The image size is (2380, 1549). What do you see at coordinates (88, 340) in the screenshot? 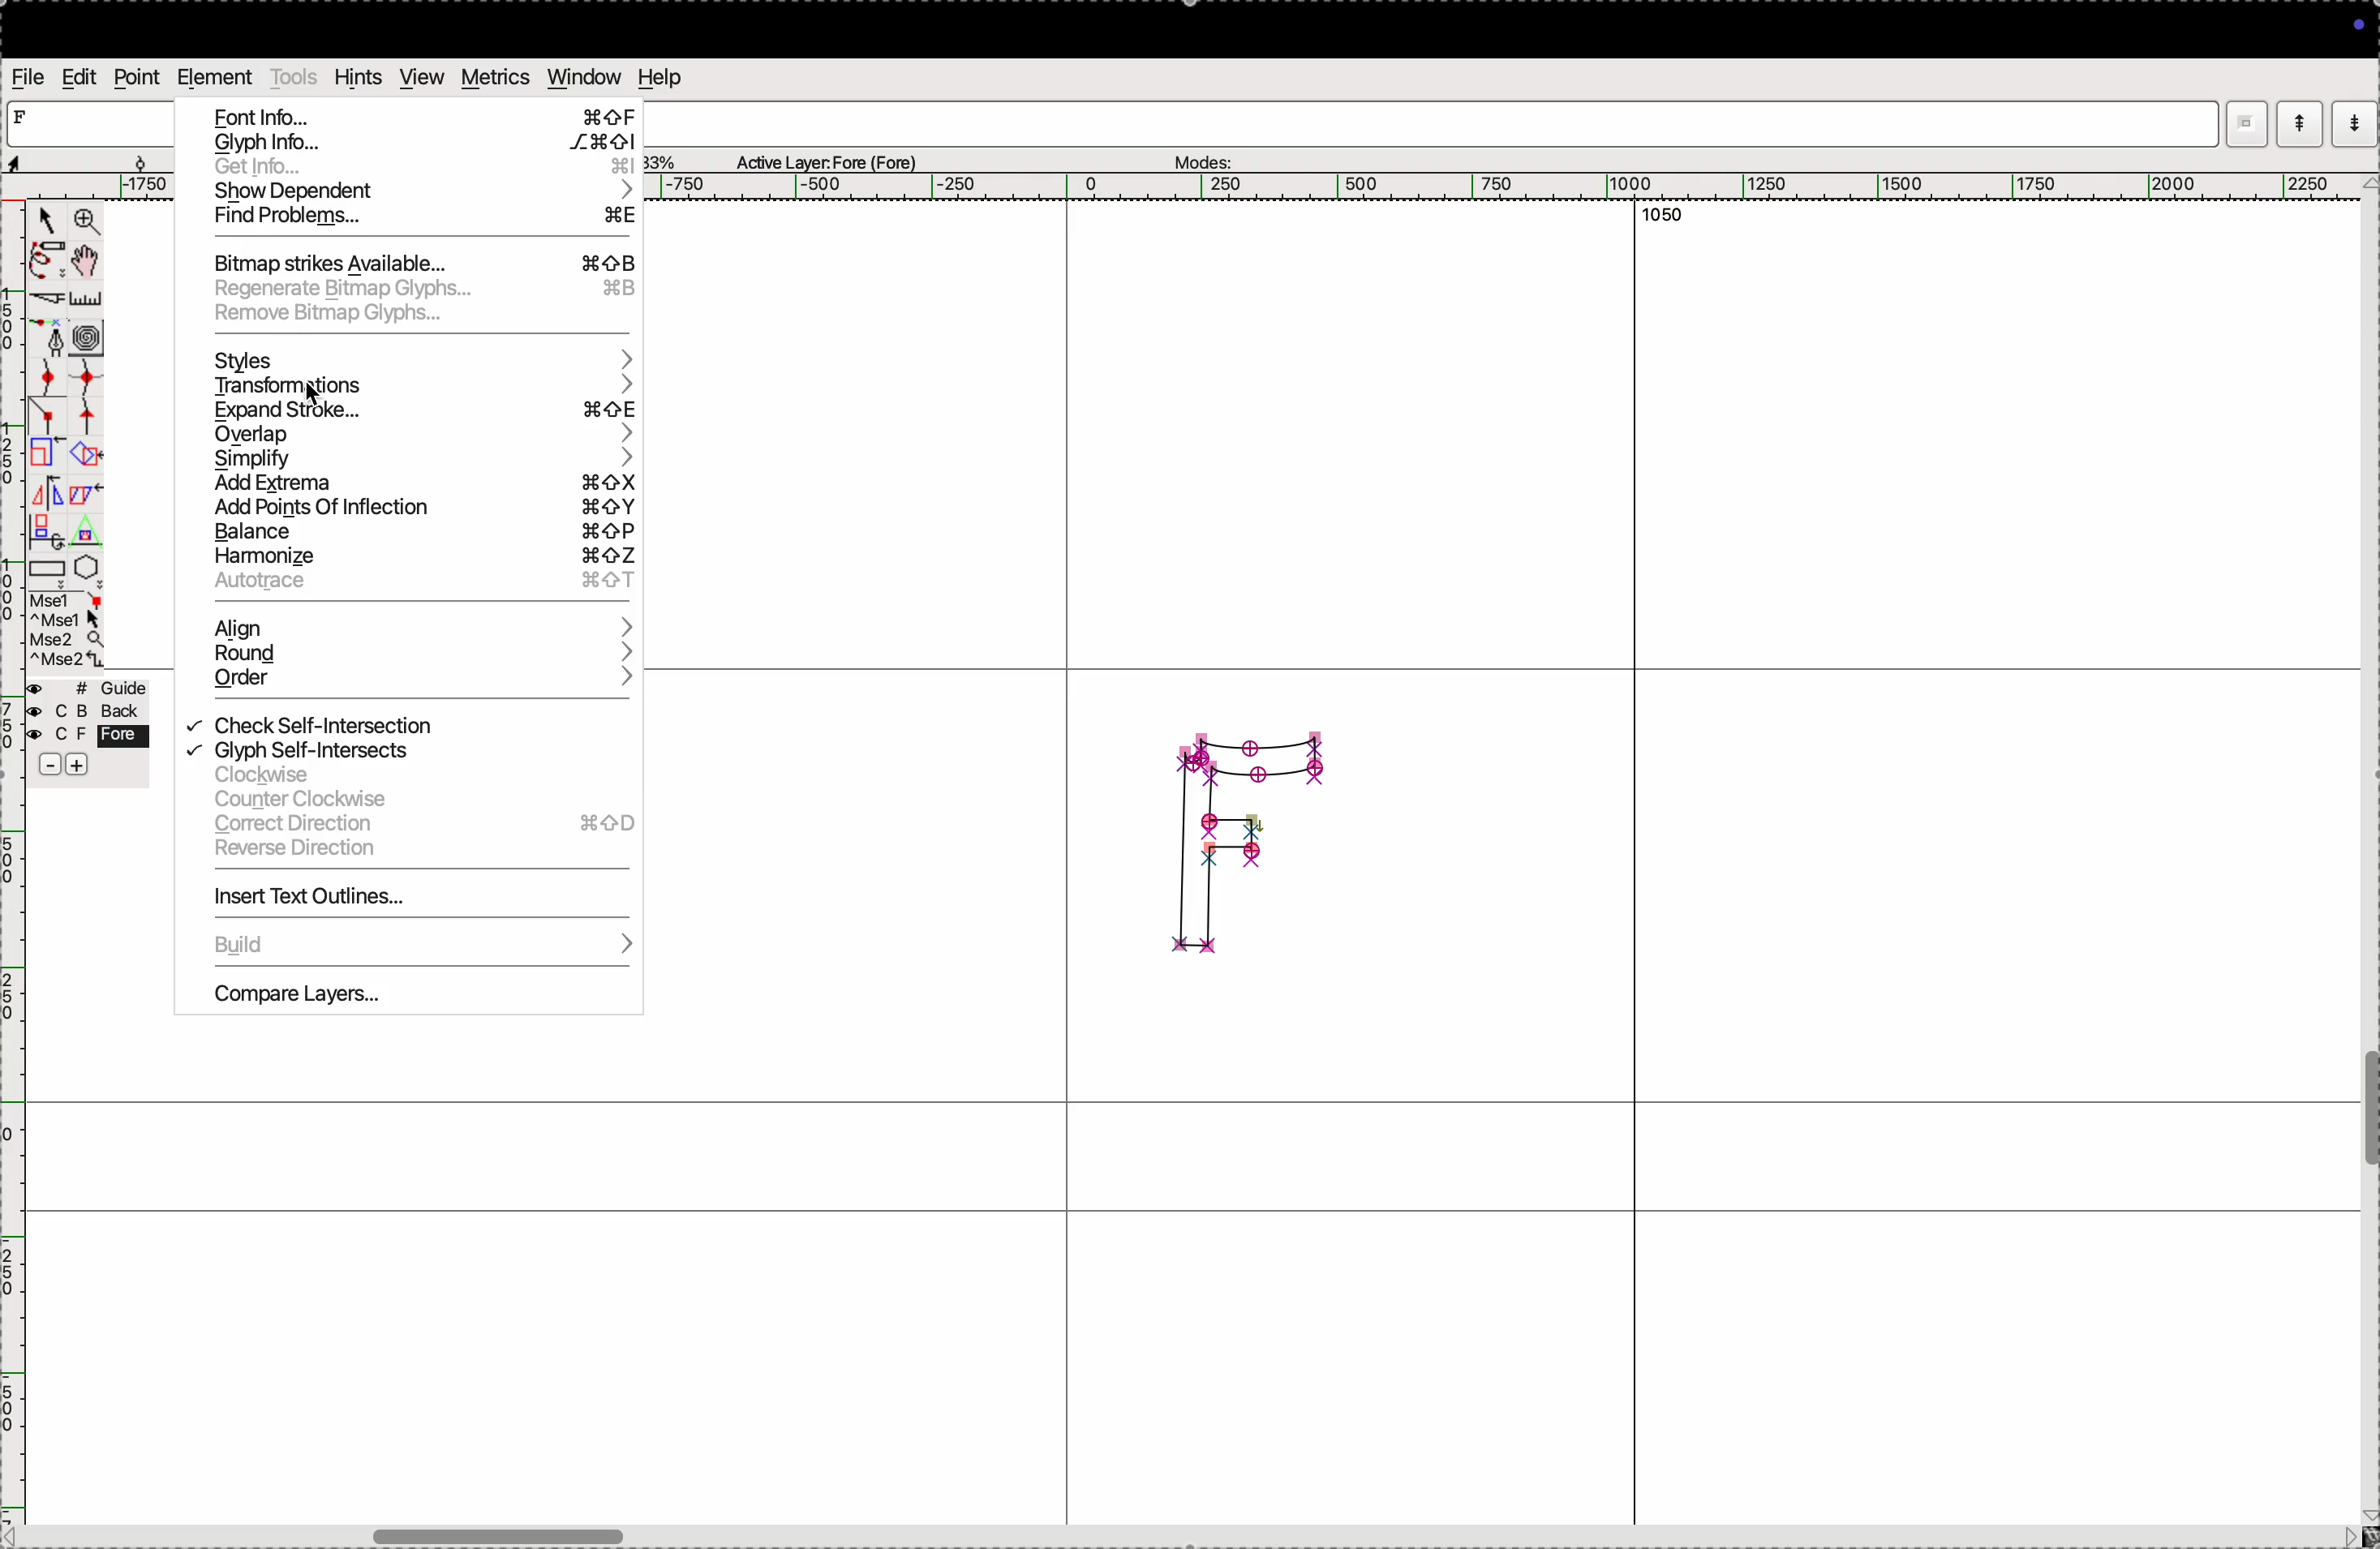
I see `curves` at bounding box center [88, 340].